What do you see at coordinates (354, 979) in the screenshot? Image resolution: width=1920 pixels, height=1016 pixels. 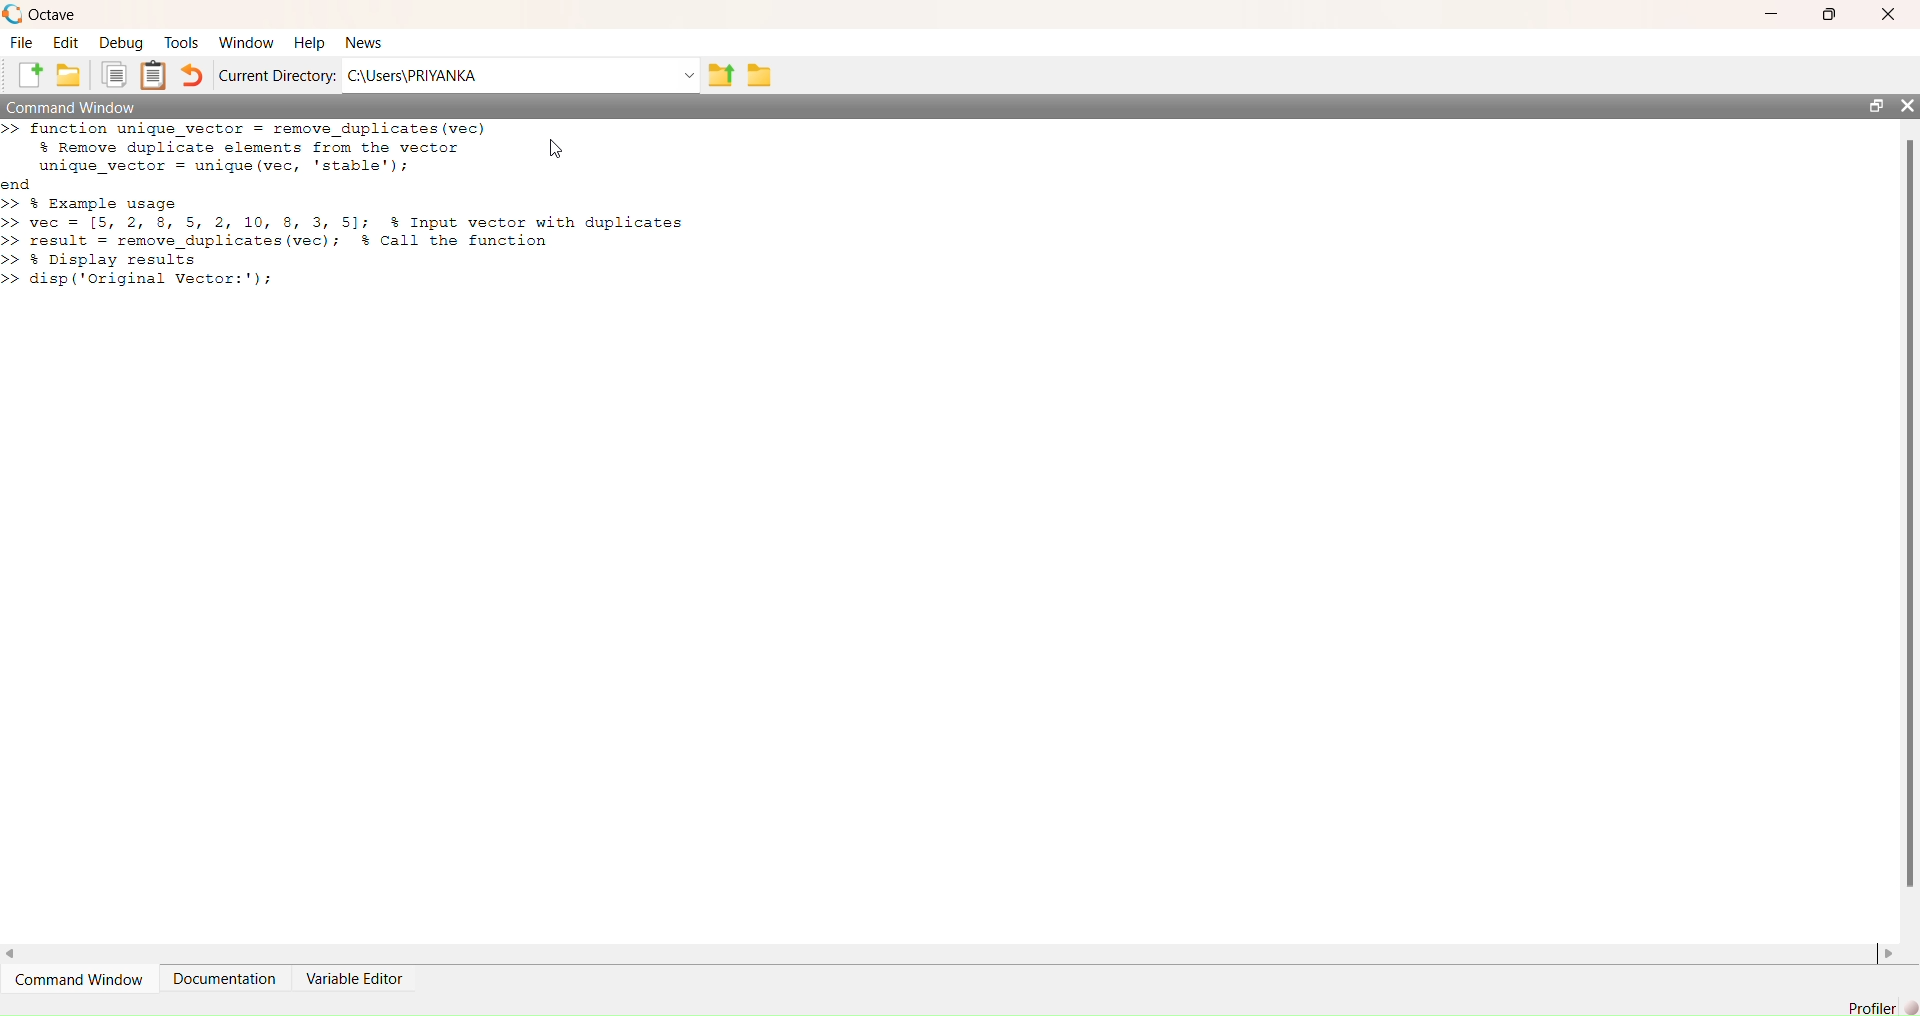 I see `Variable Editor` at bounding box center [354, 979].